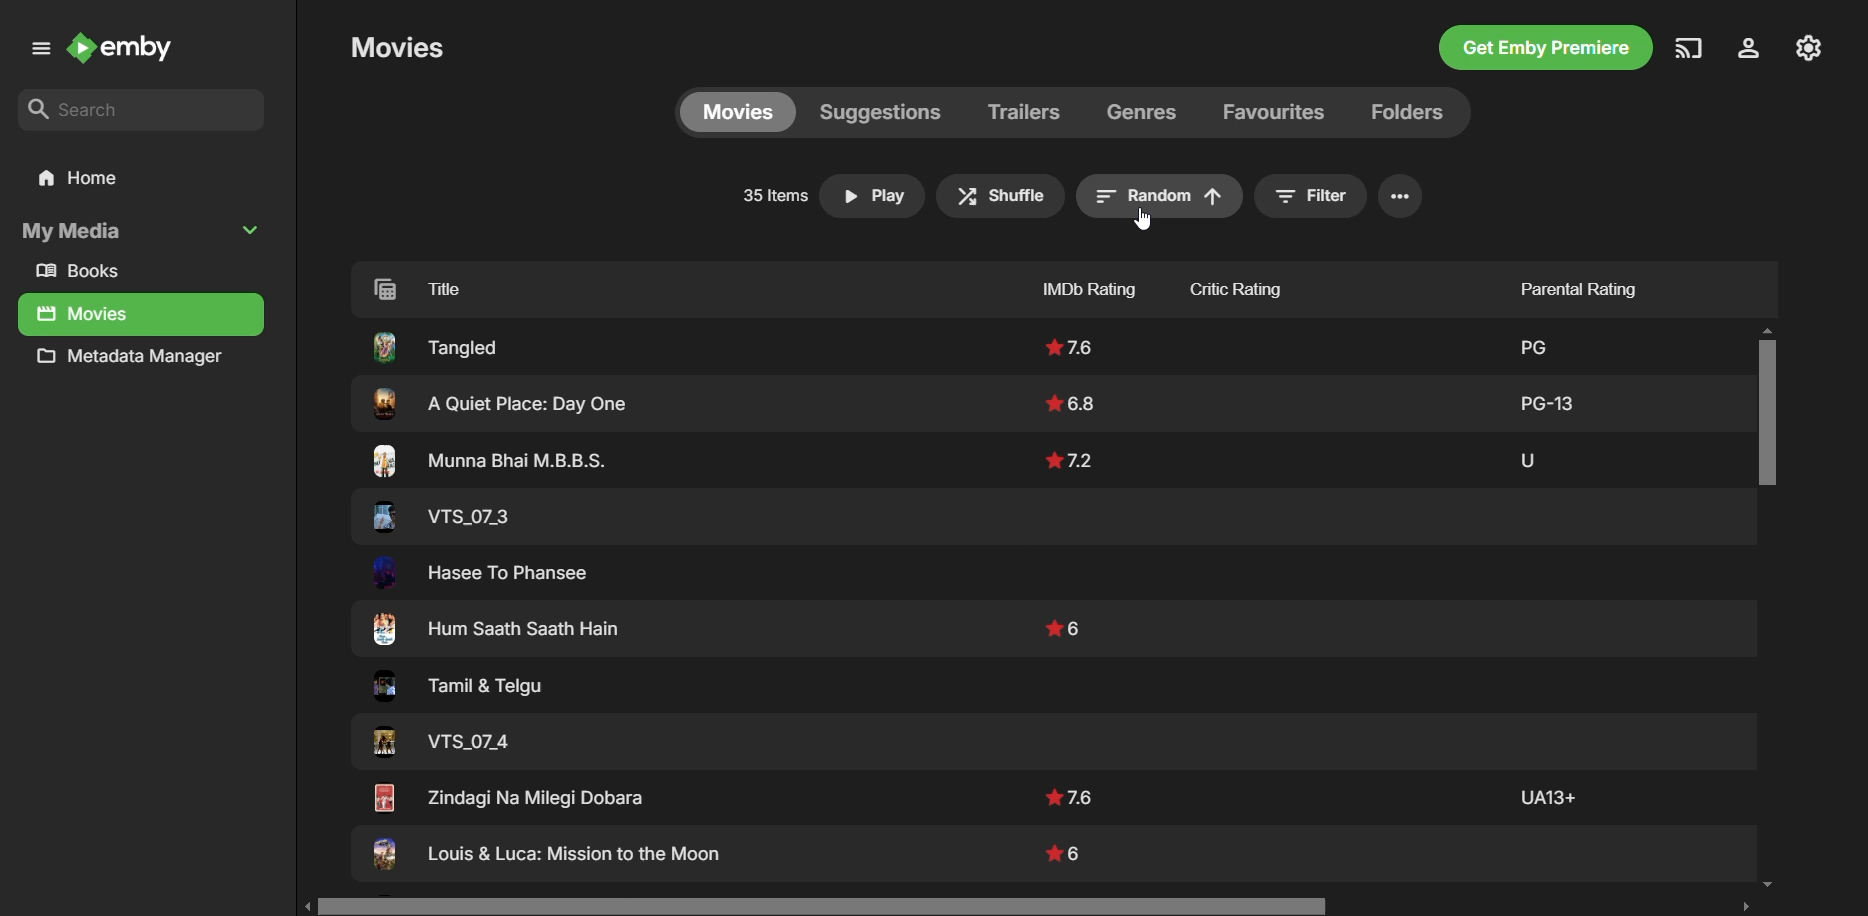 This screenshot has height=916, width=1868. I want to click on Filter, so click(1310, 196).